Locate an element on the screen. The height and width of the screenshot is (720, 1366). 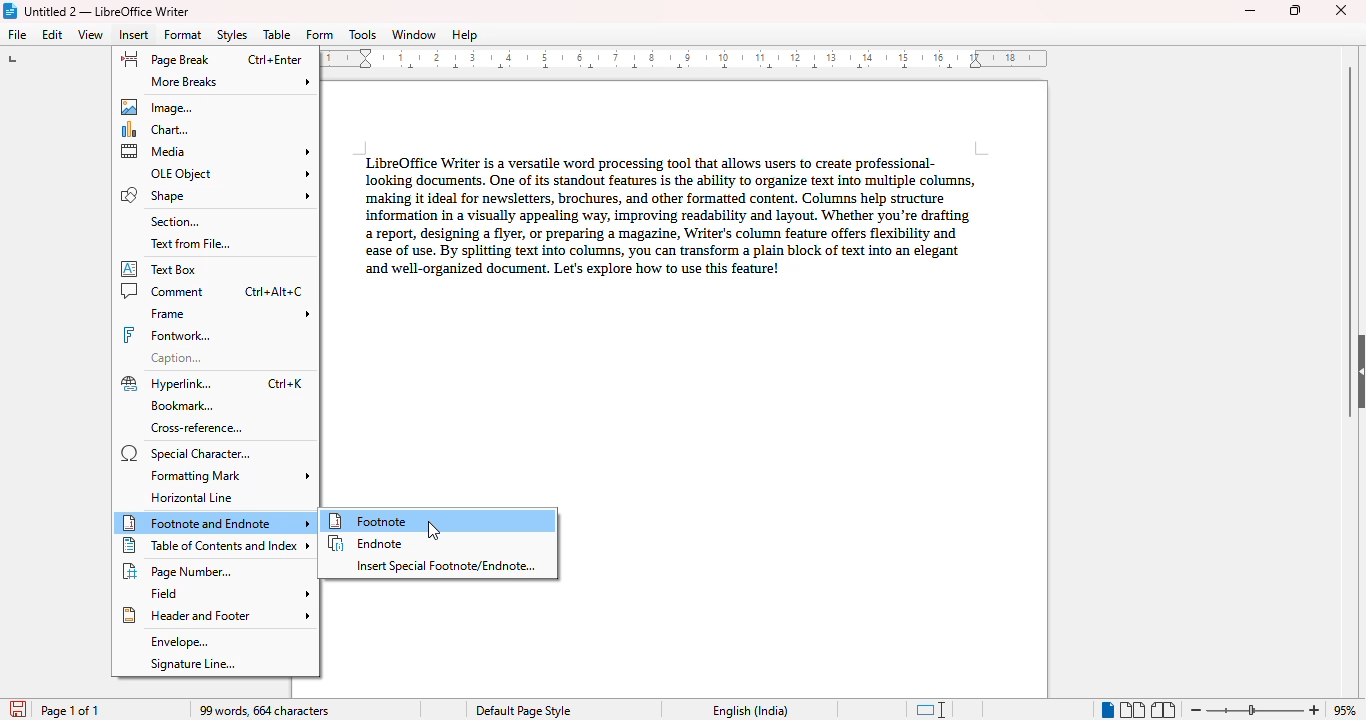
LibreOffice logo is located at coordinates (11, 11).